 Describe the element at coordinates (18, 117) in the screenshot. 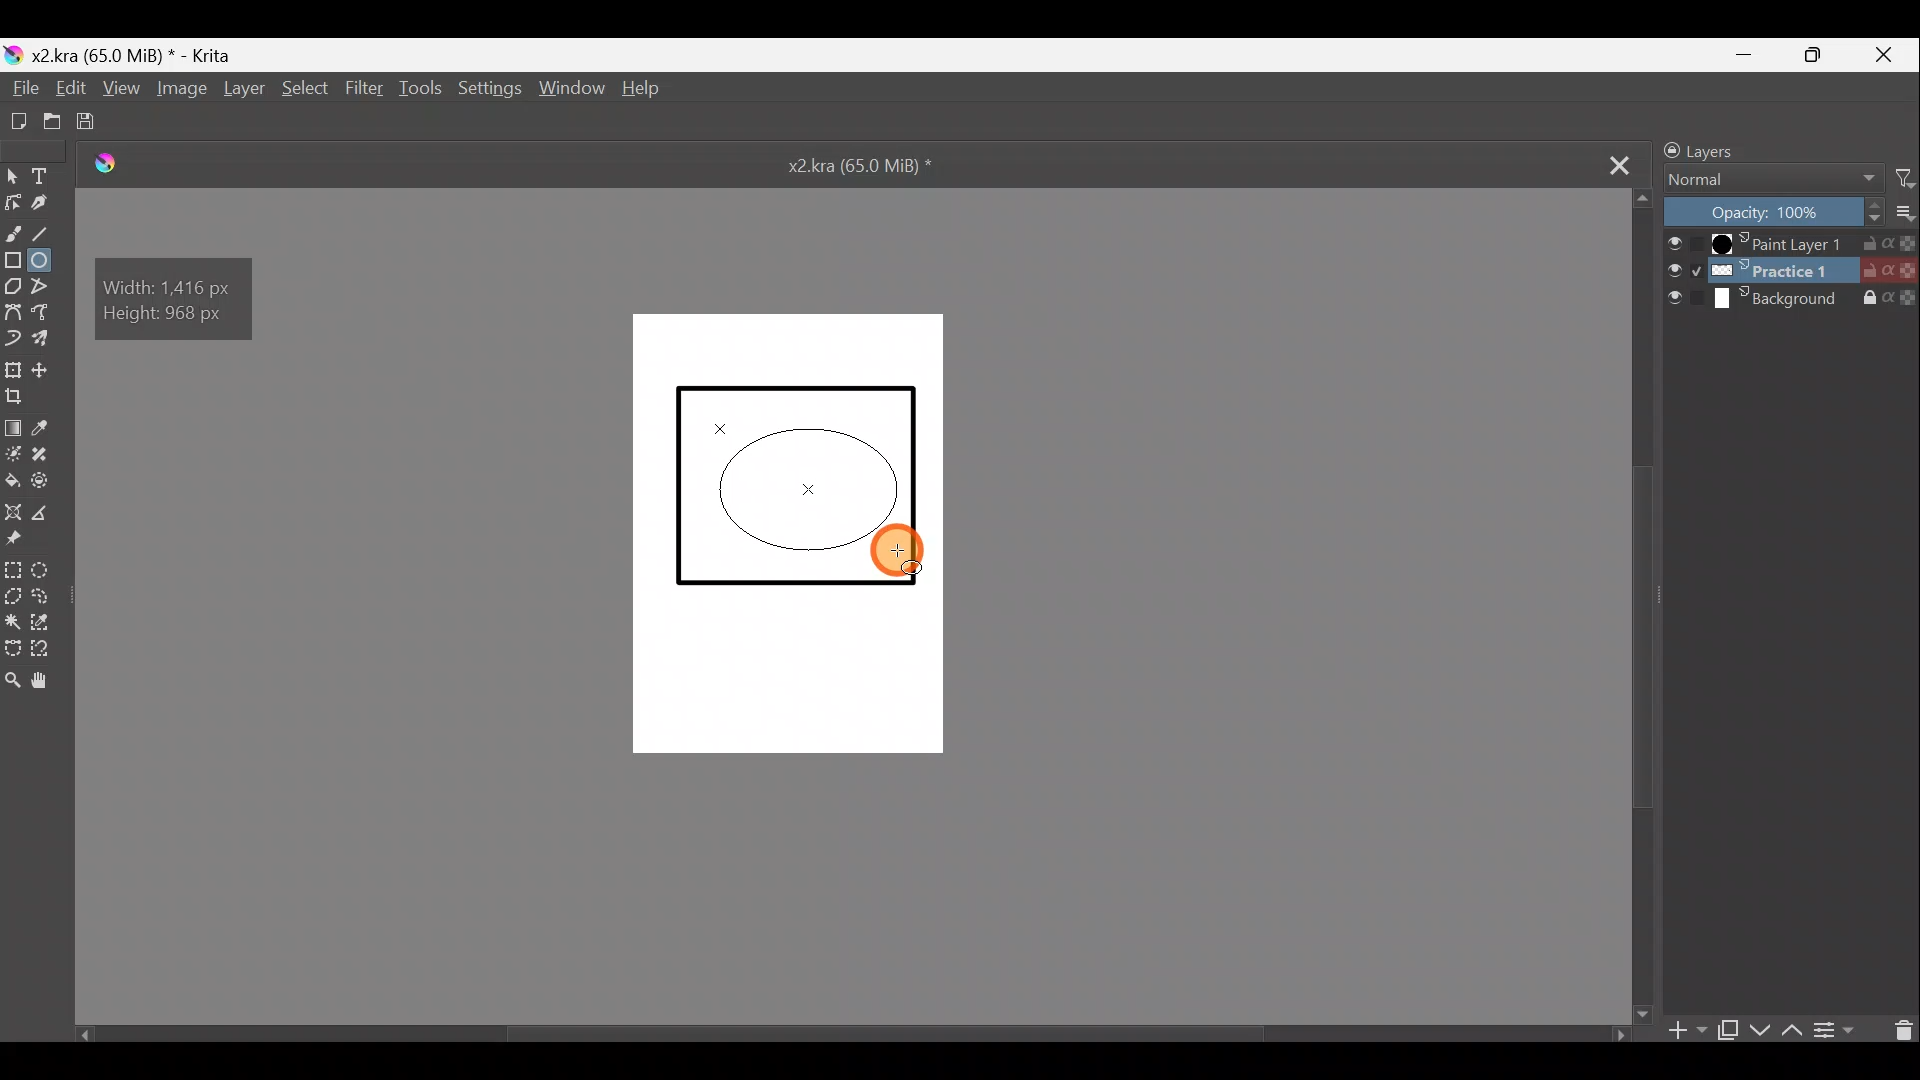

I see `Create a new document` at that location.